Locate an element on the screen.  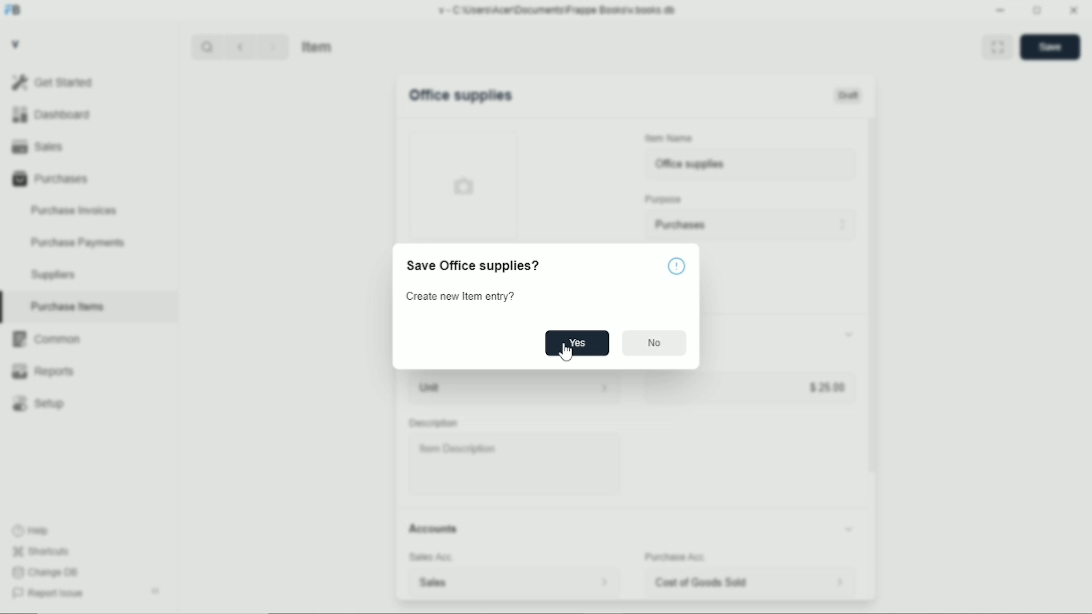
Close is located at coordinates (1074, 9).